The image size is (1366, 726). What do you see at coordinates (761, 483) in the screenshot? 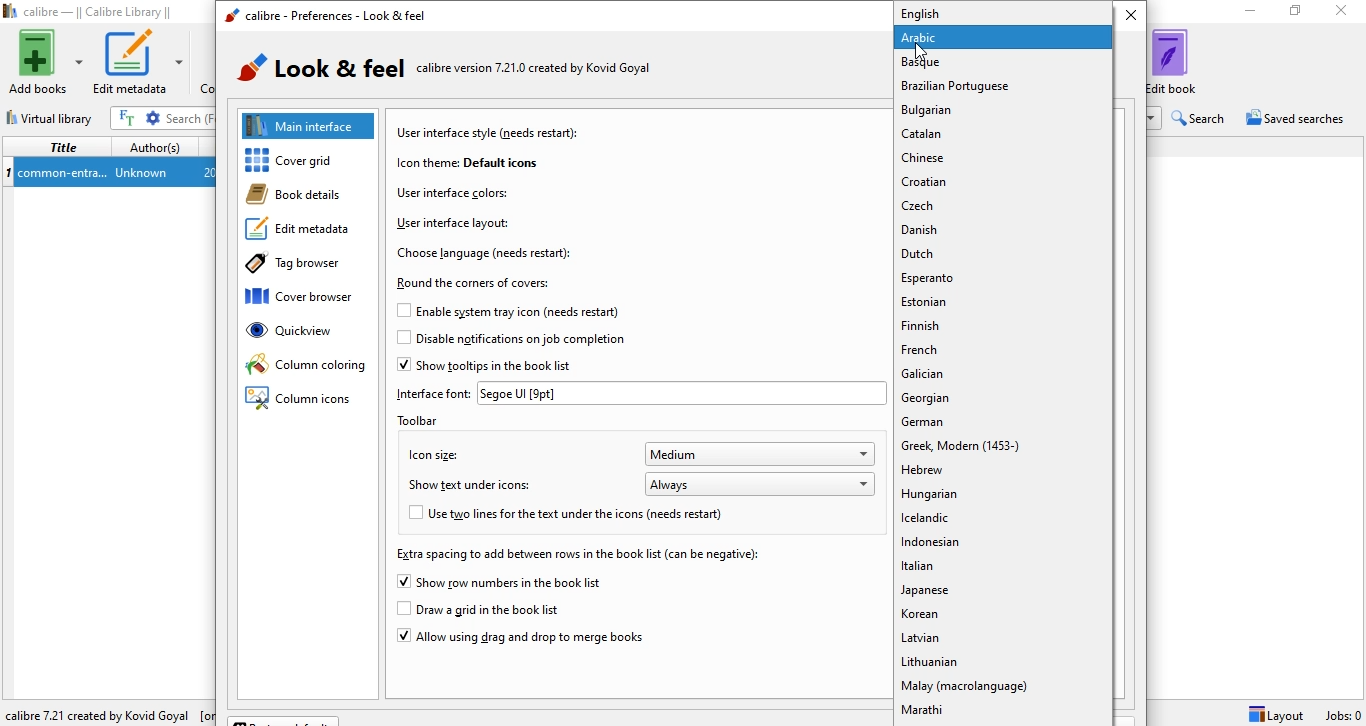
I see `always` at bounding box center [761, 483].